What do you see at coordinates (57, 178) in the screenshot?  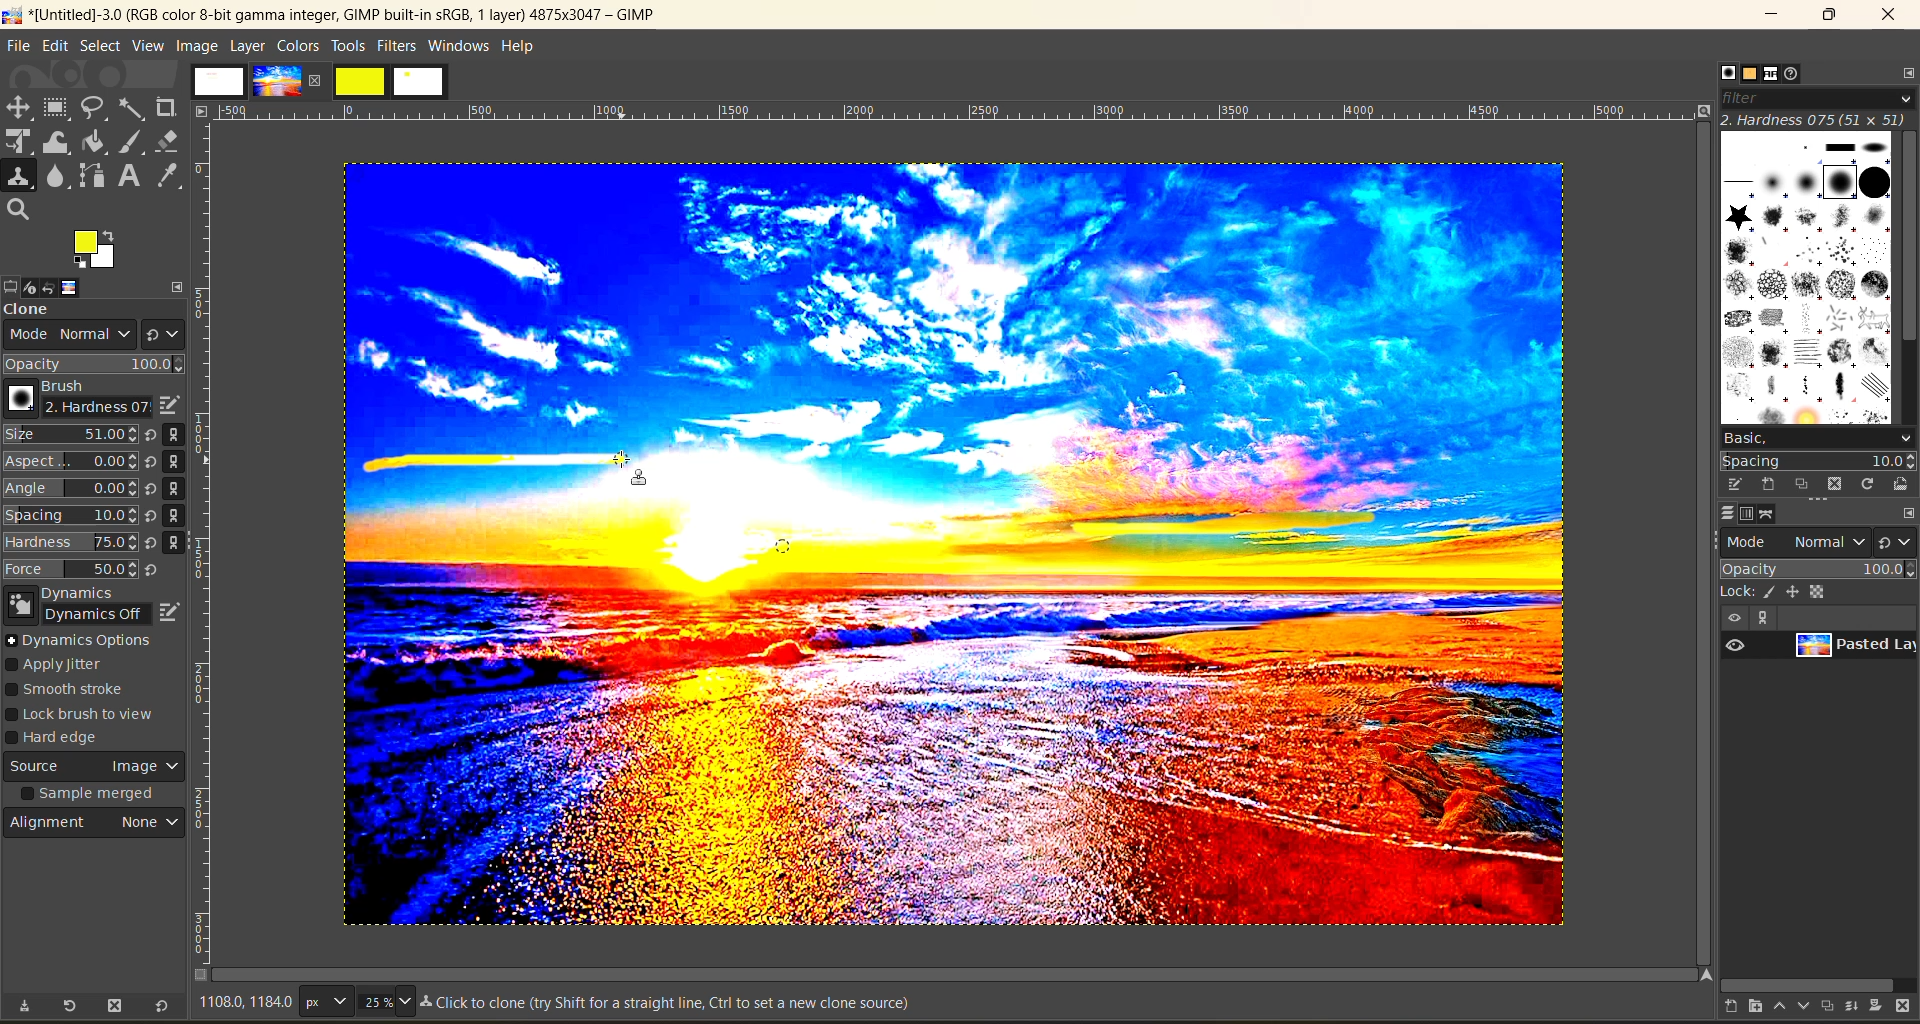 I see `smdge tool` at bounding box center [57, 178].